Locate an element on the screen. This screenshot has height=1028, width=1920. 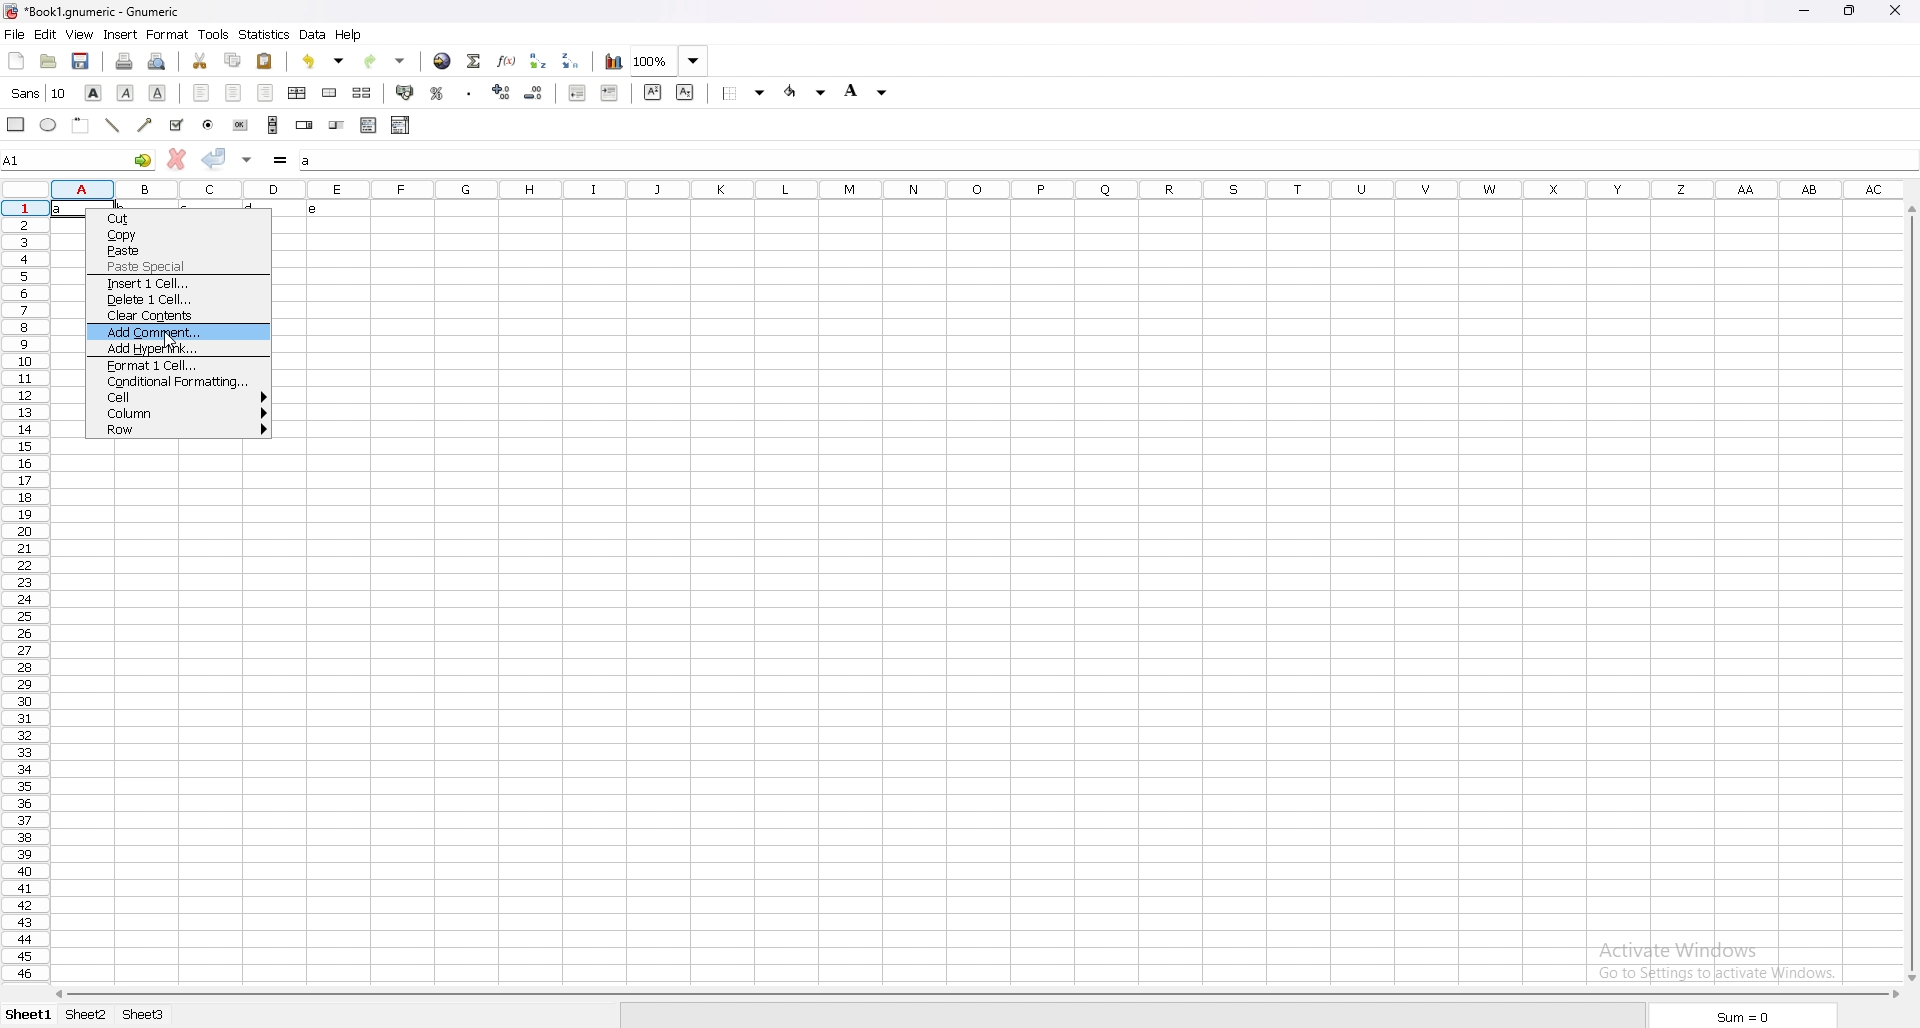
scroll bar is located at coordinates (273, 125).